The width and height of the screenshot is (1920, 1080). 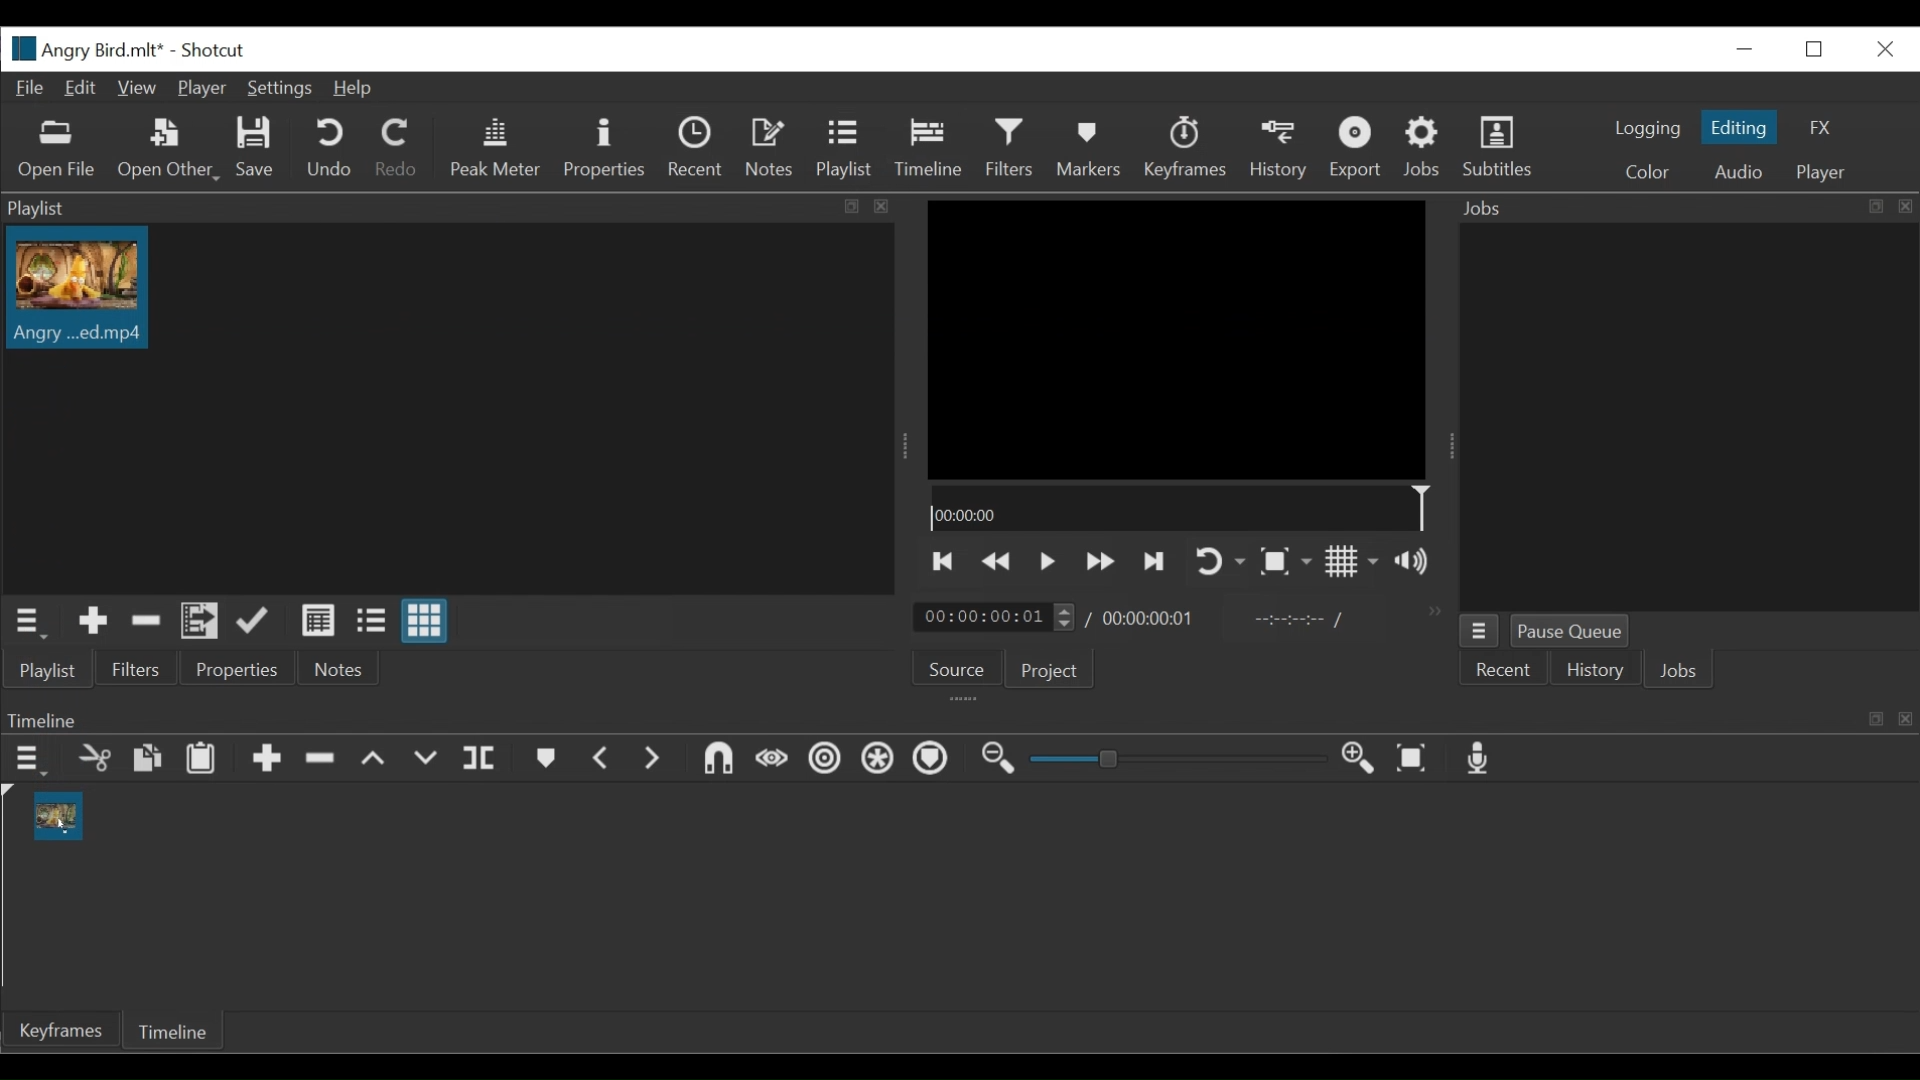 What do you see at coordinates (1048, 564) in the screenshot?
I see `Toggle play or pause` at bounding box center [1048, 564].